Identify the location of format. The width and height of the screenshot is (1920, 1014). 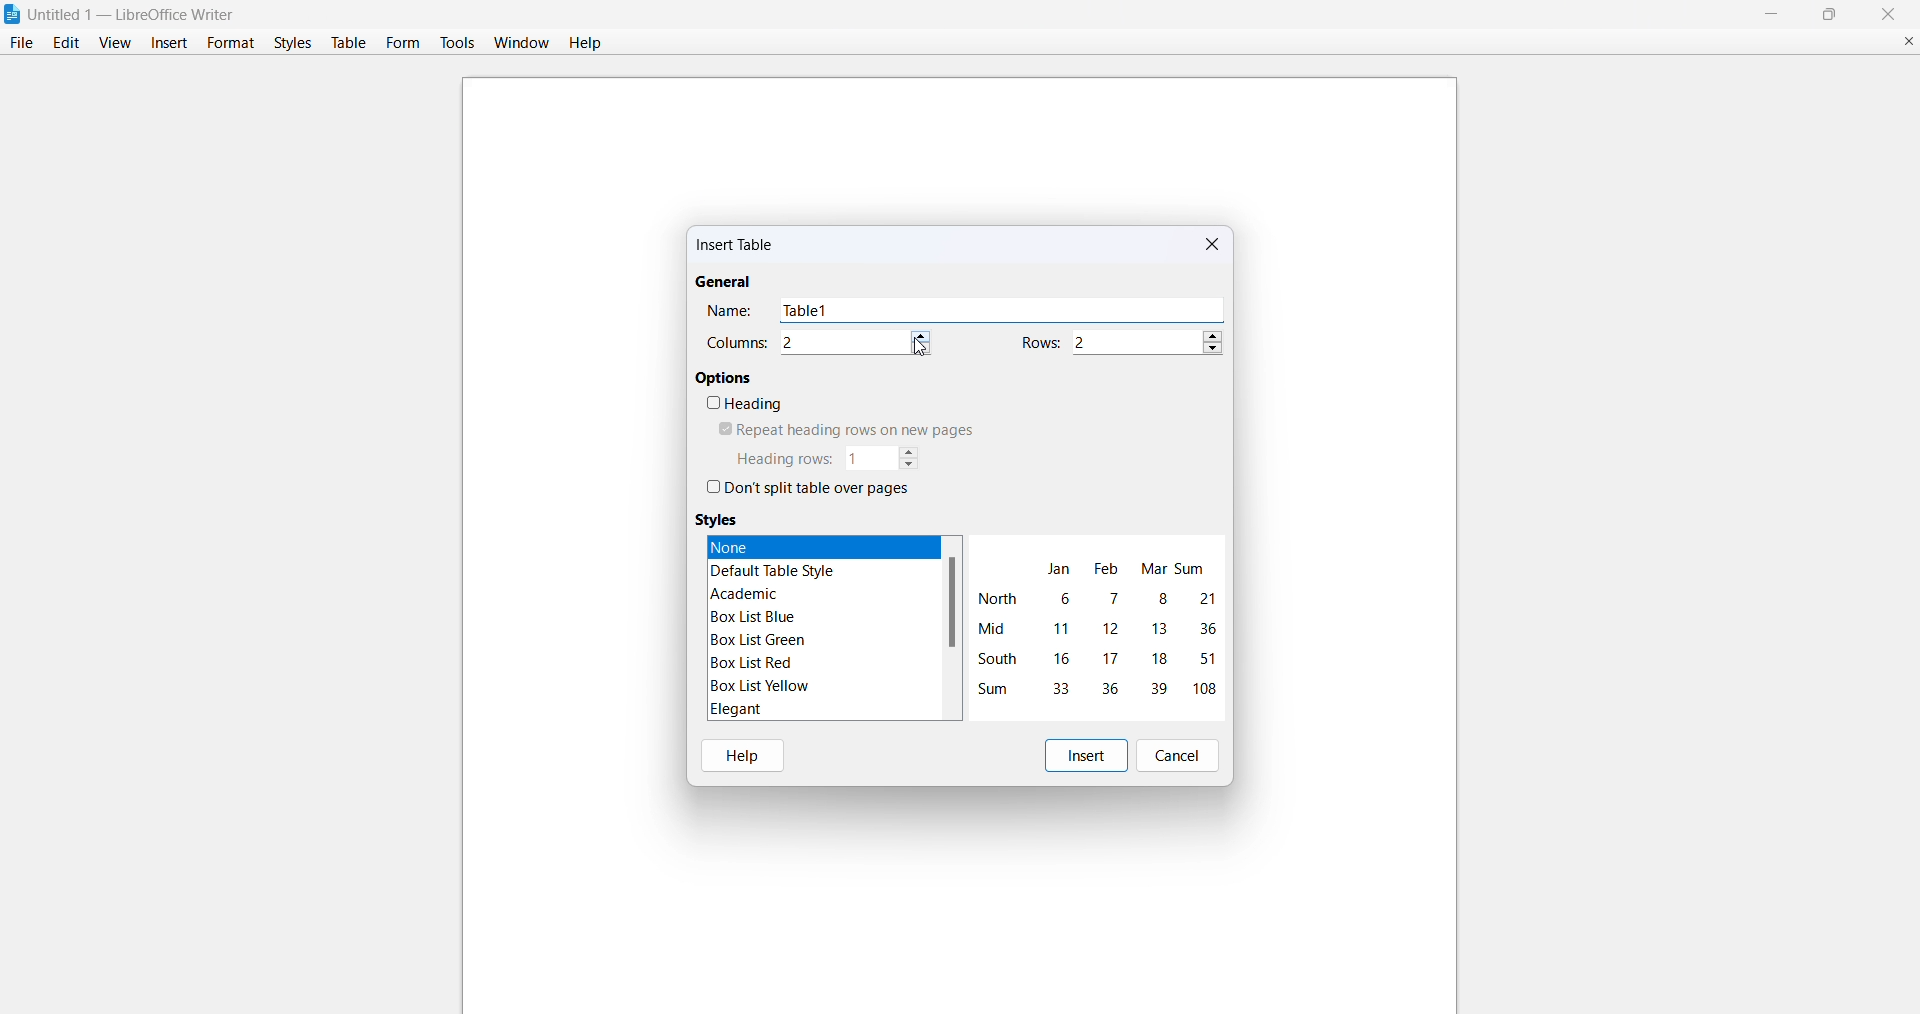
(227, 41).